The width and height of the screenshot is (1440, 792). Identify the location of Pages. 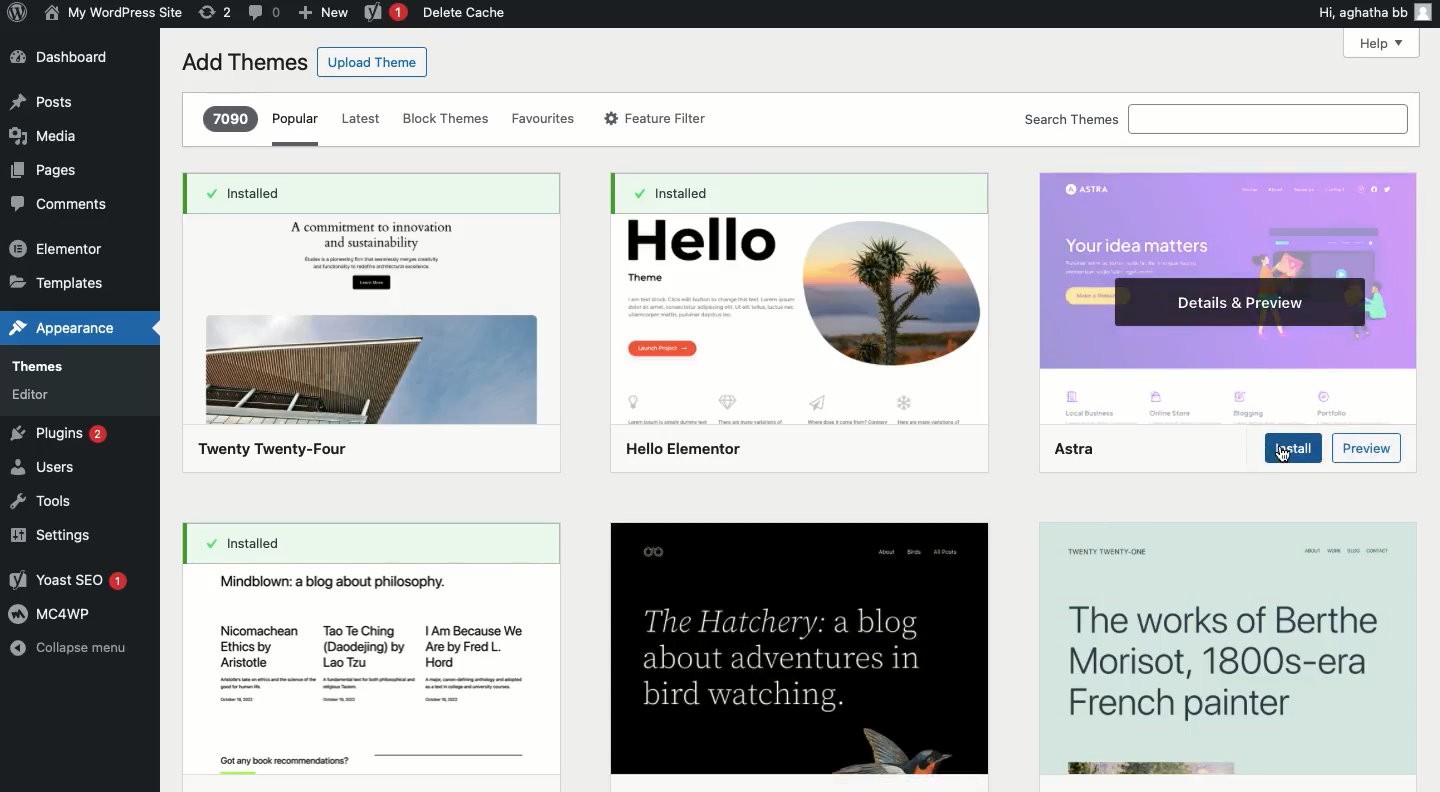
(43, 172).